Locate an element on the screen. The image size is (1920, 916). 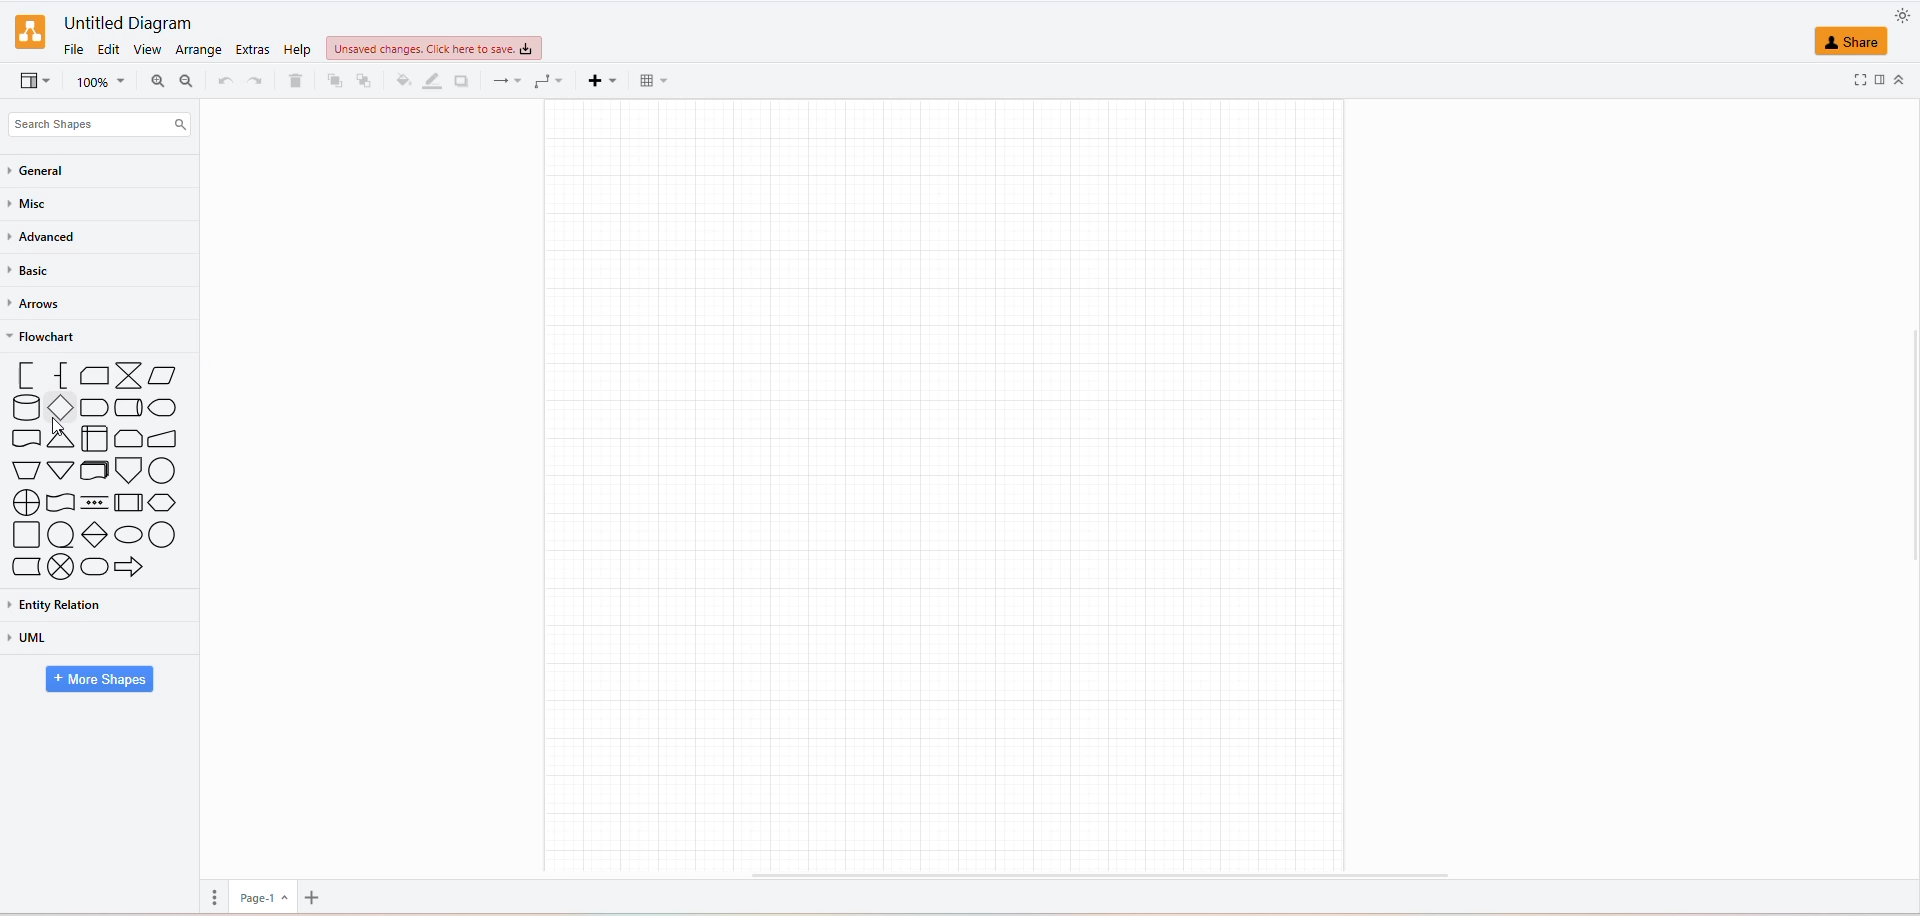
APPEARANCE is located at coordinates (1901, 13).